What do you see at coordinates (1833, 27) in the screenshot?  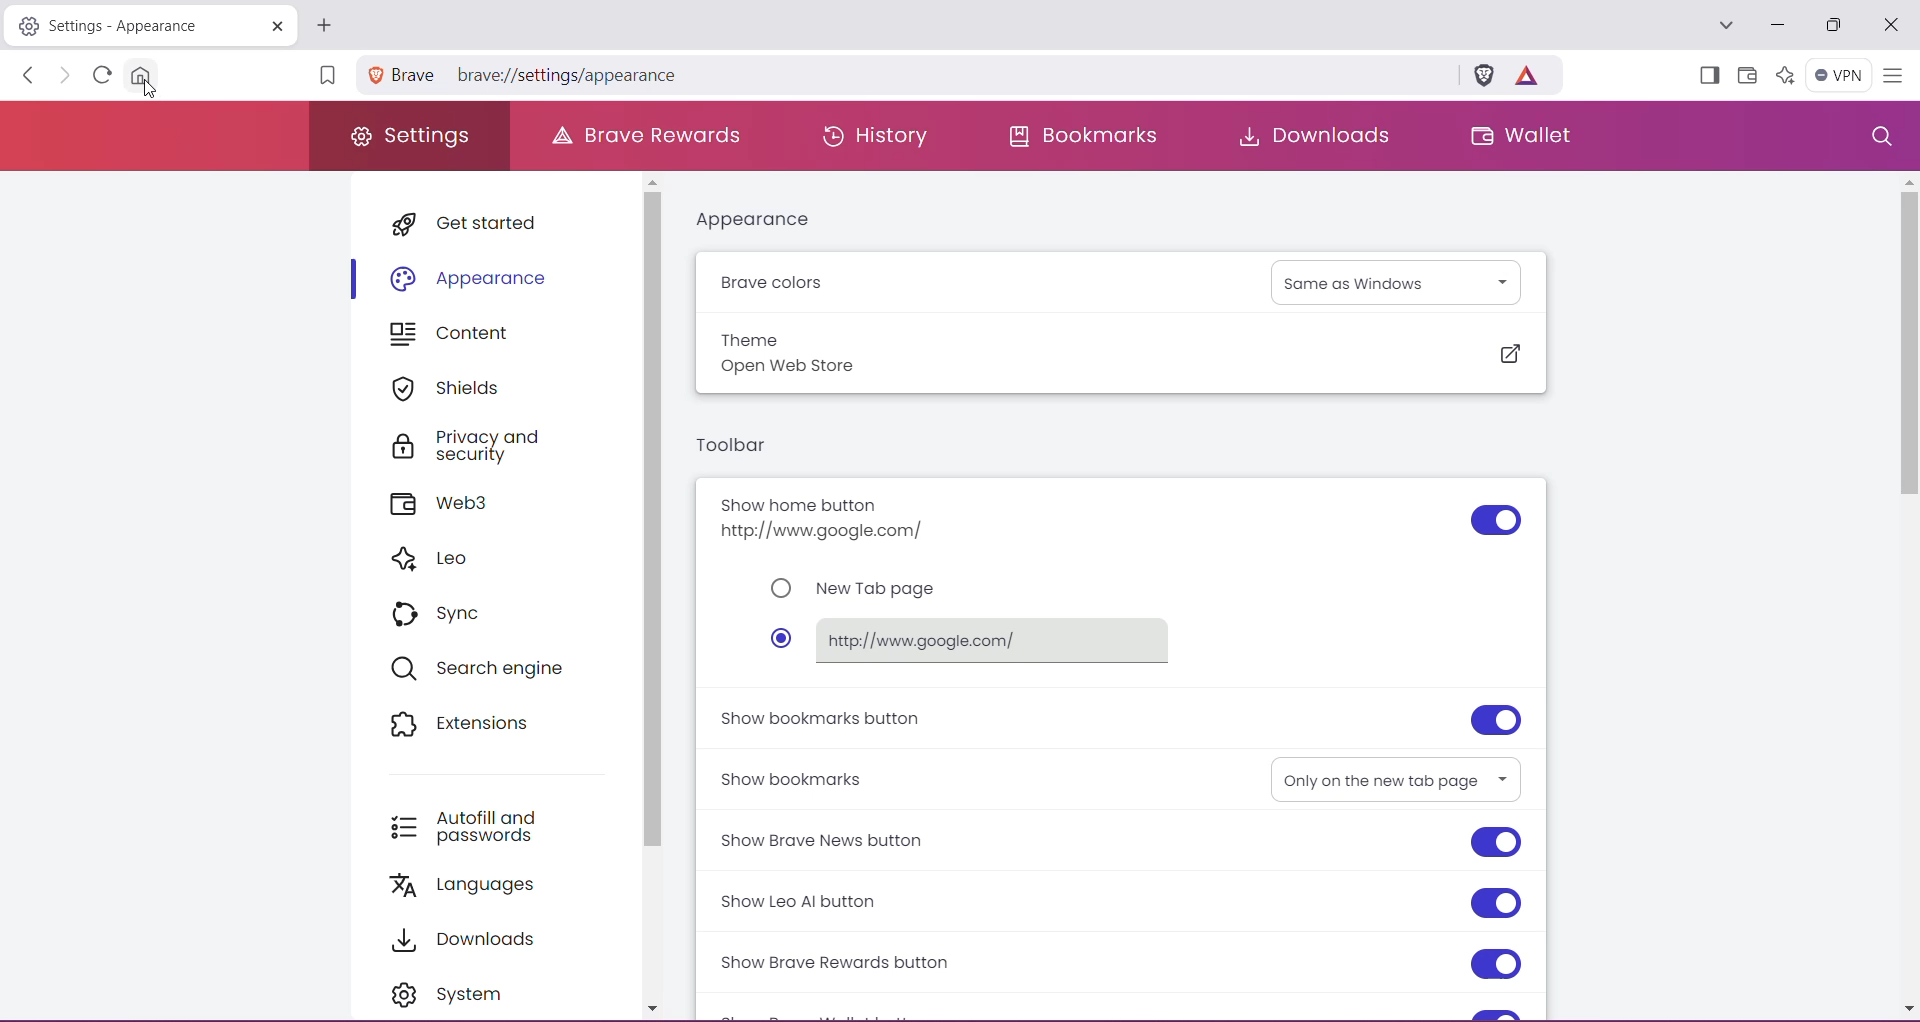 I see `Maximize` at bounding box center [1833, 27].